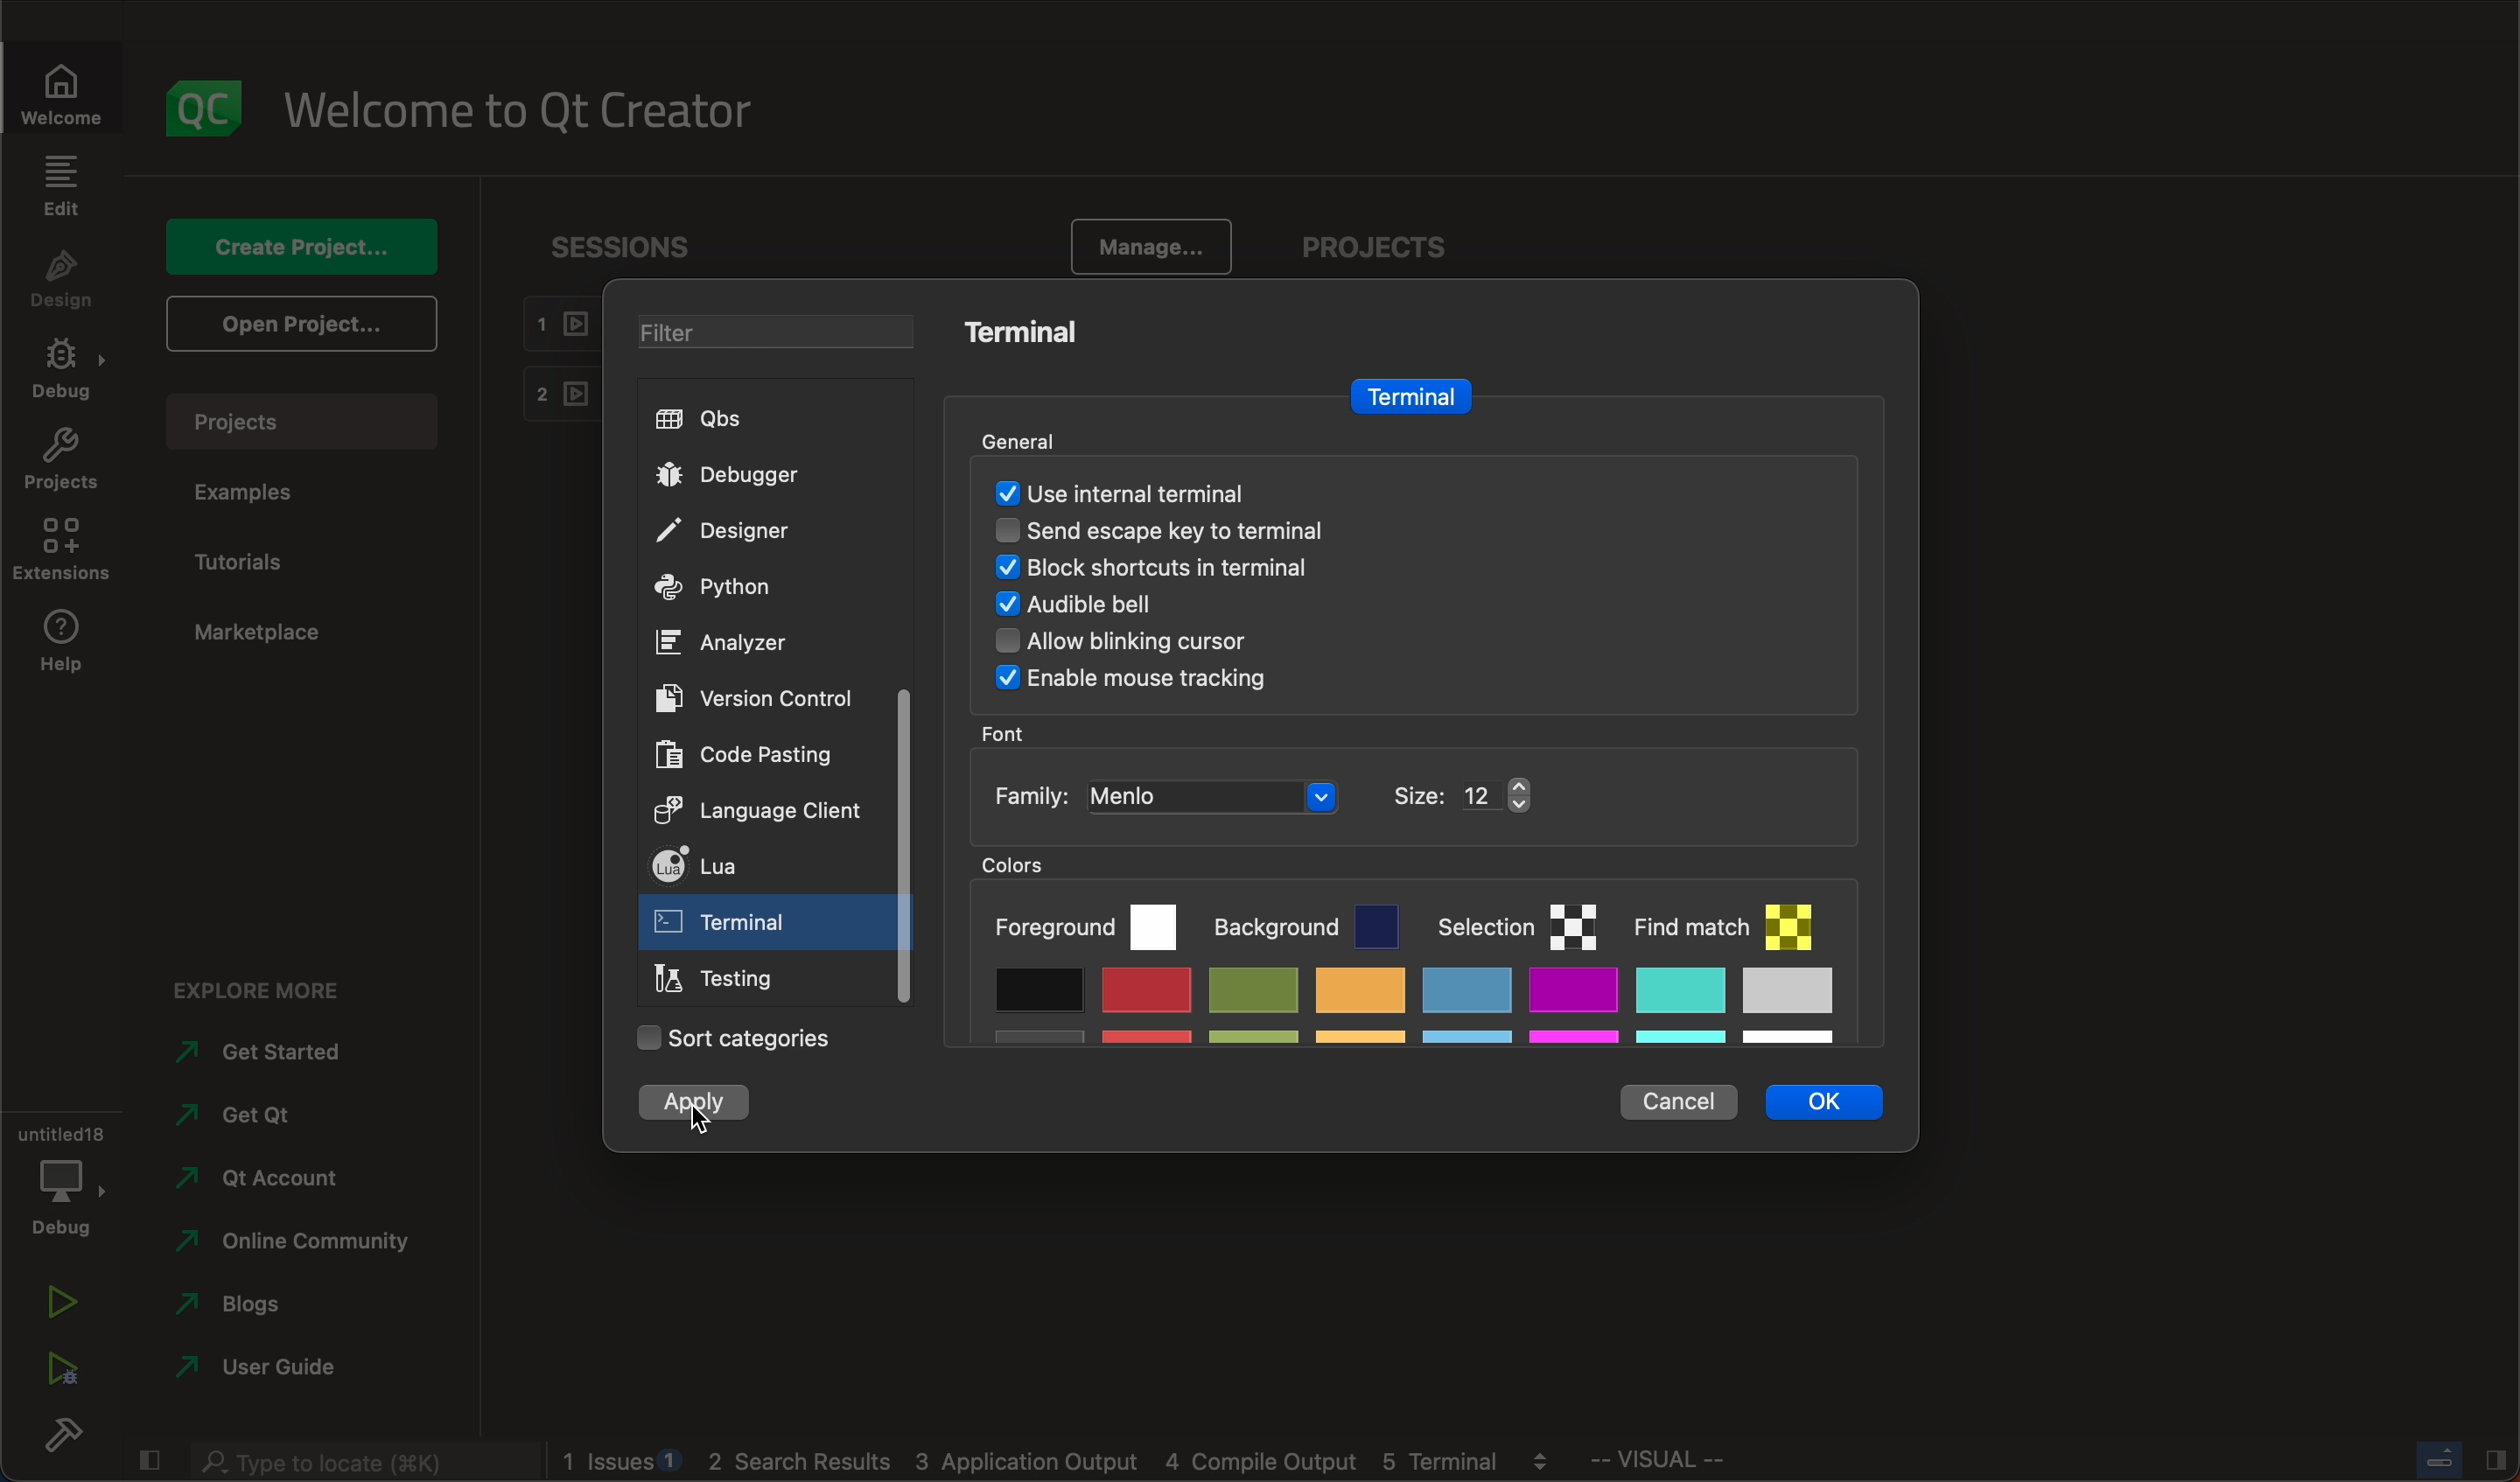 The height and width of the screenshot is (1482, 2520). I want to click on testing, so click(725, 979).